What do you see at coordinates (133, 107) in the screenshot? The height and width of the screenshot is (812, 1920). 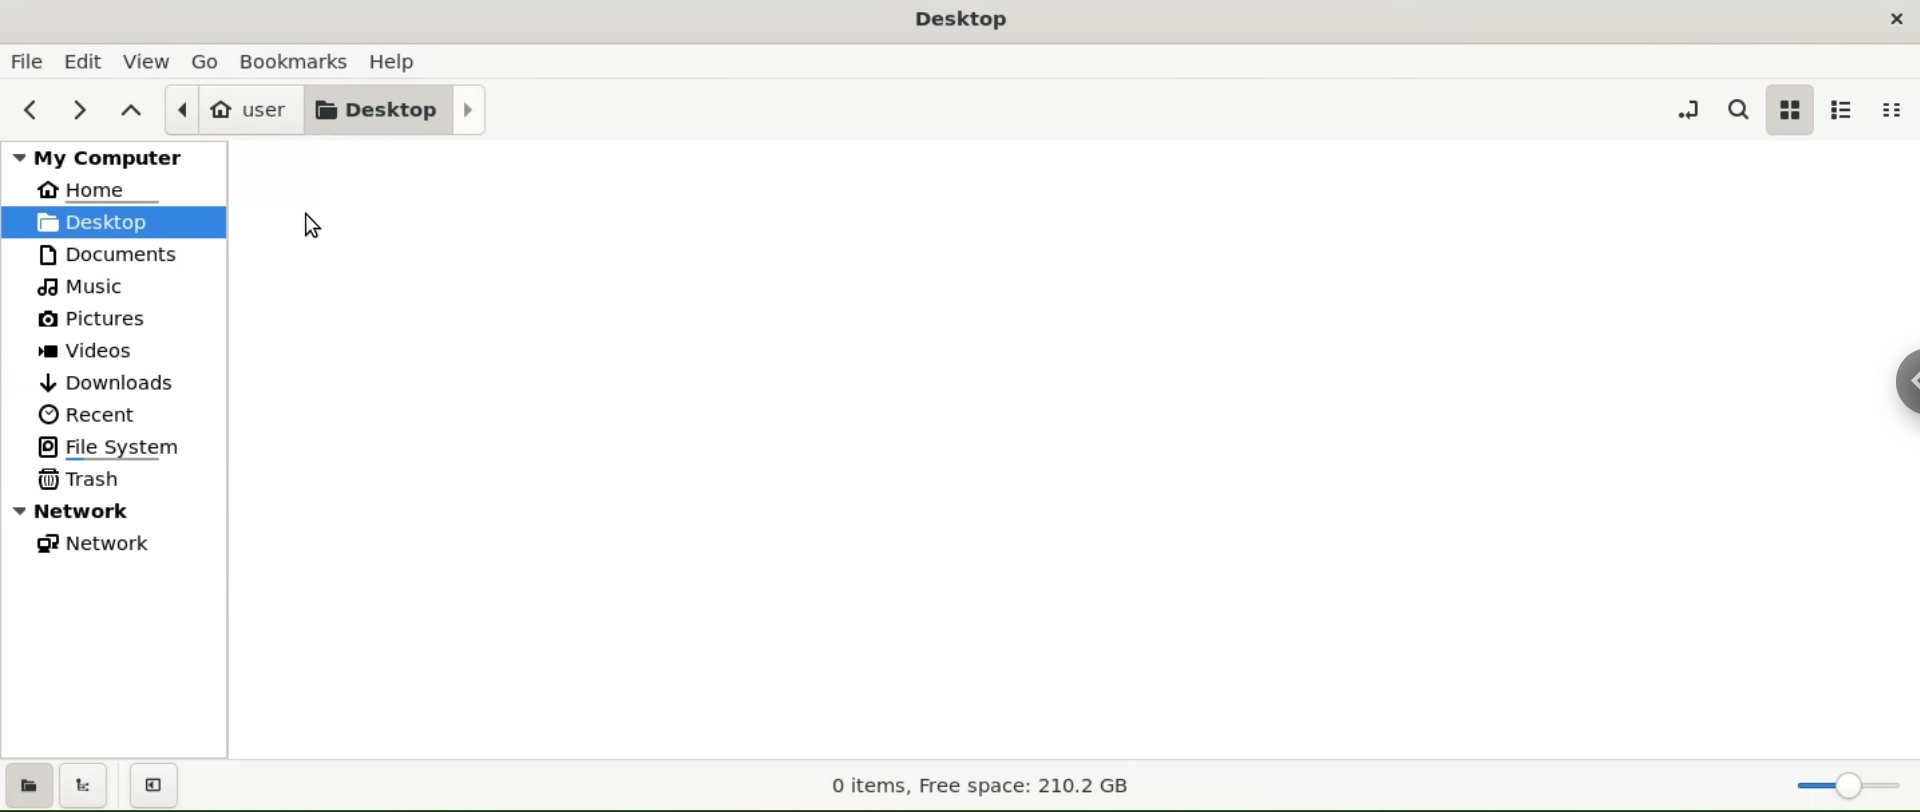 I see `parent folder` at bounding box center [133, 107].